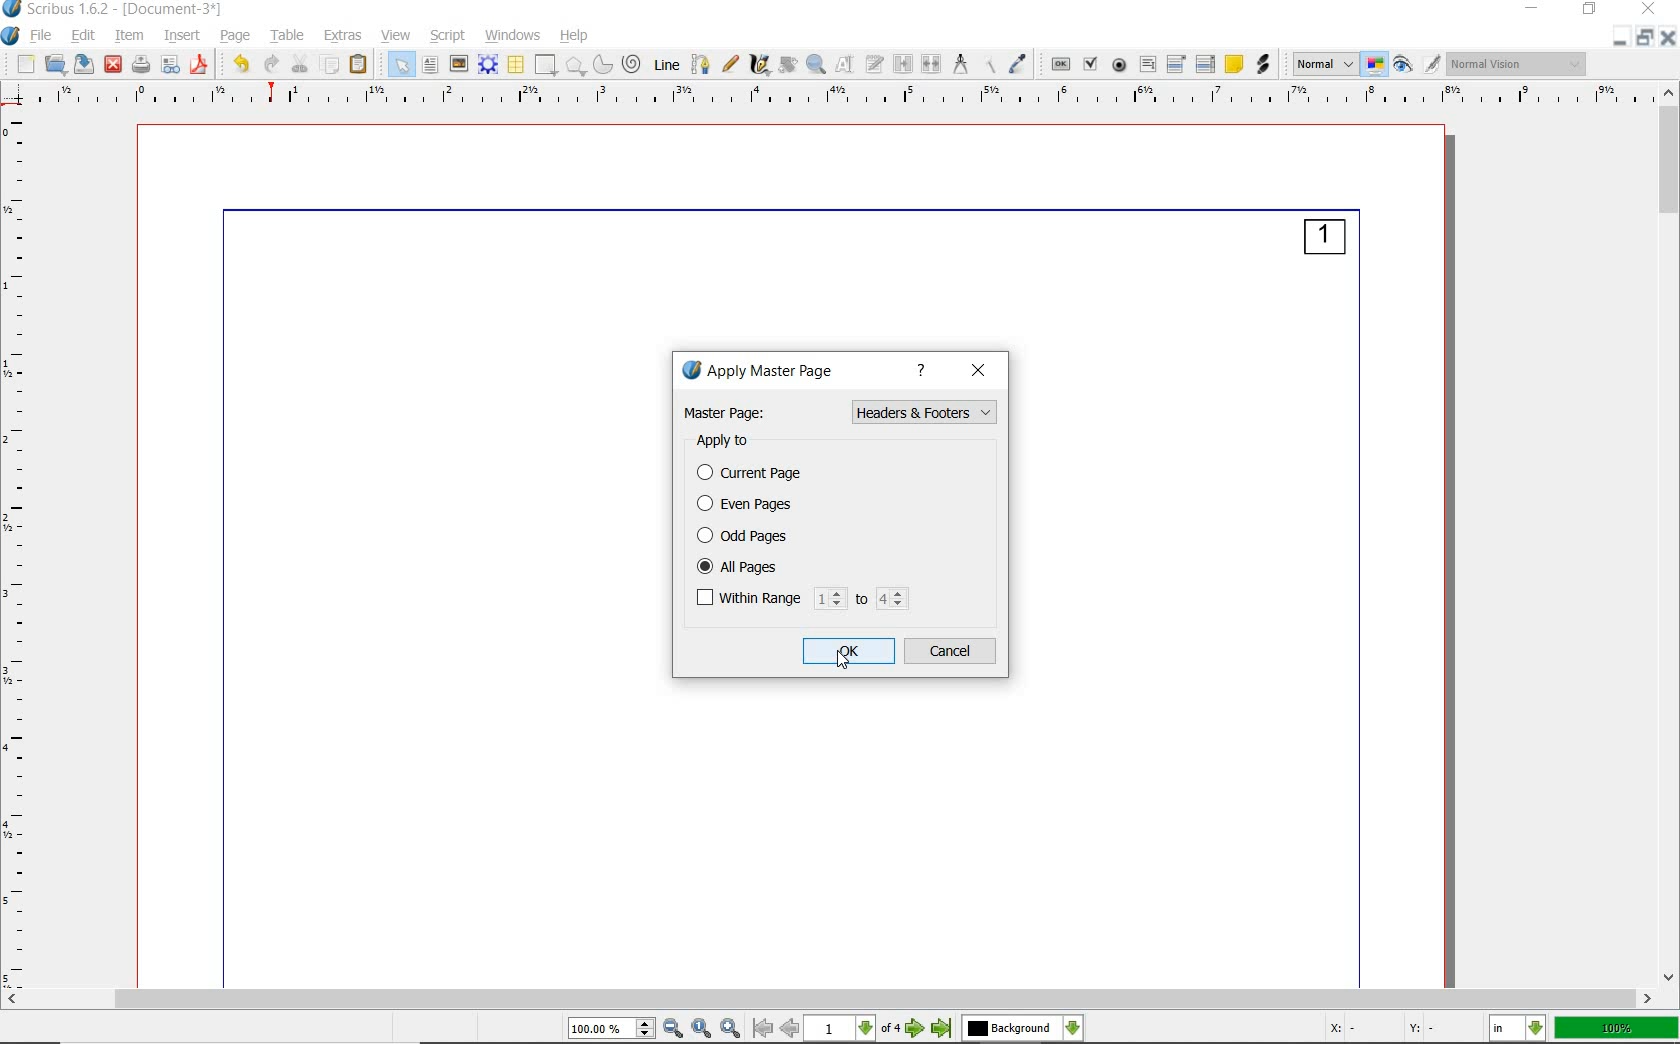 Image resolution: width=1680 pixels, height=1044 pixels. Describe the element at coordinates (924, 410) in the screenshot. I see `Page Numbers` at that location.